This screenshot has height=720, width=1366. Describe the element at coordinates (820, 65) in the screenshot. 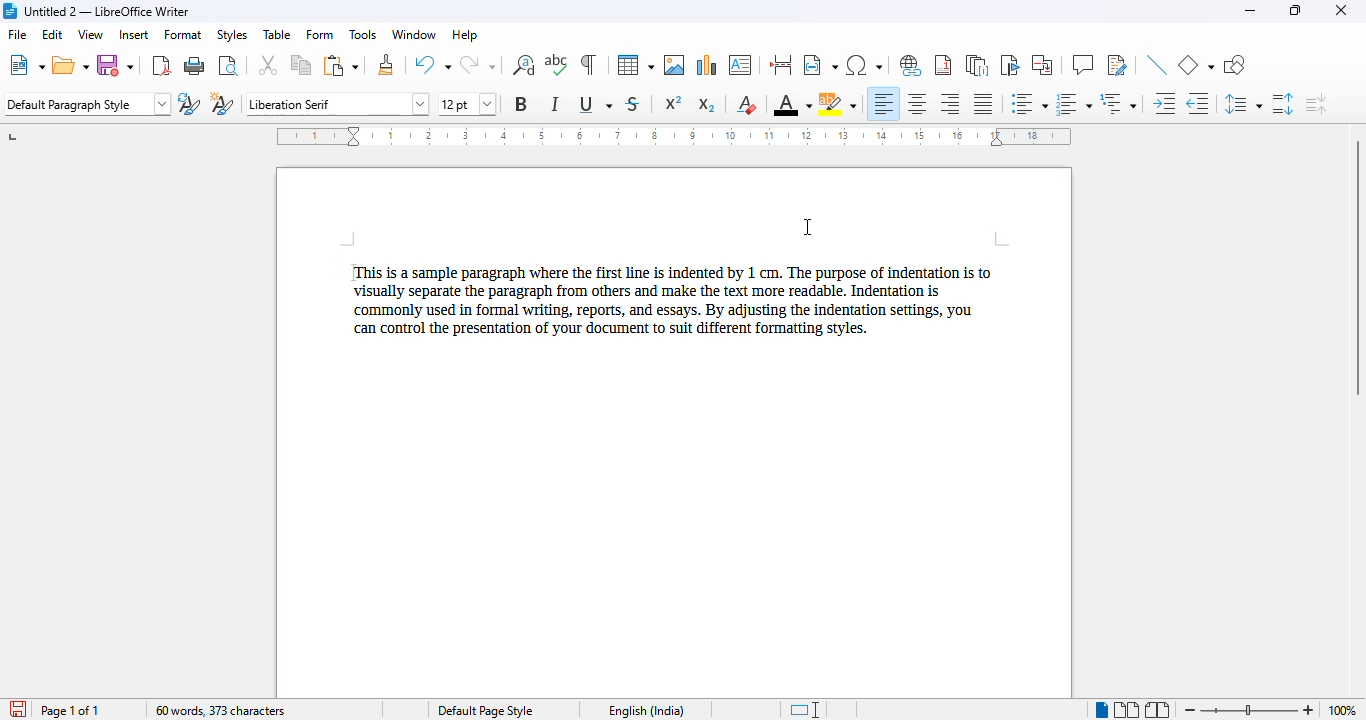

I see `insert field` at that location.